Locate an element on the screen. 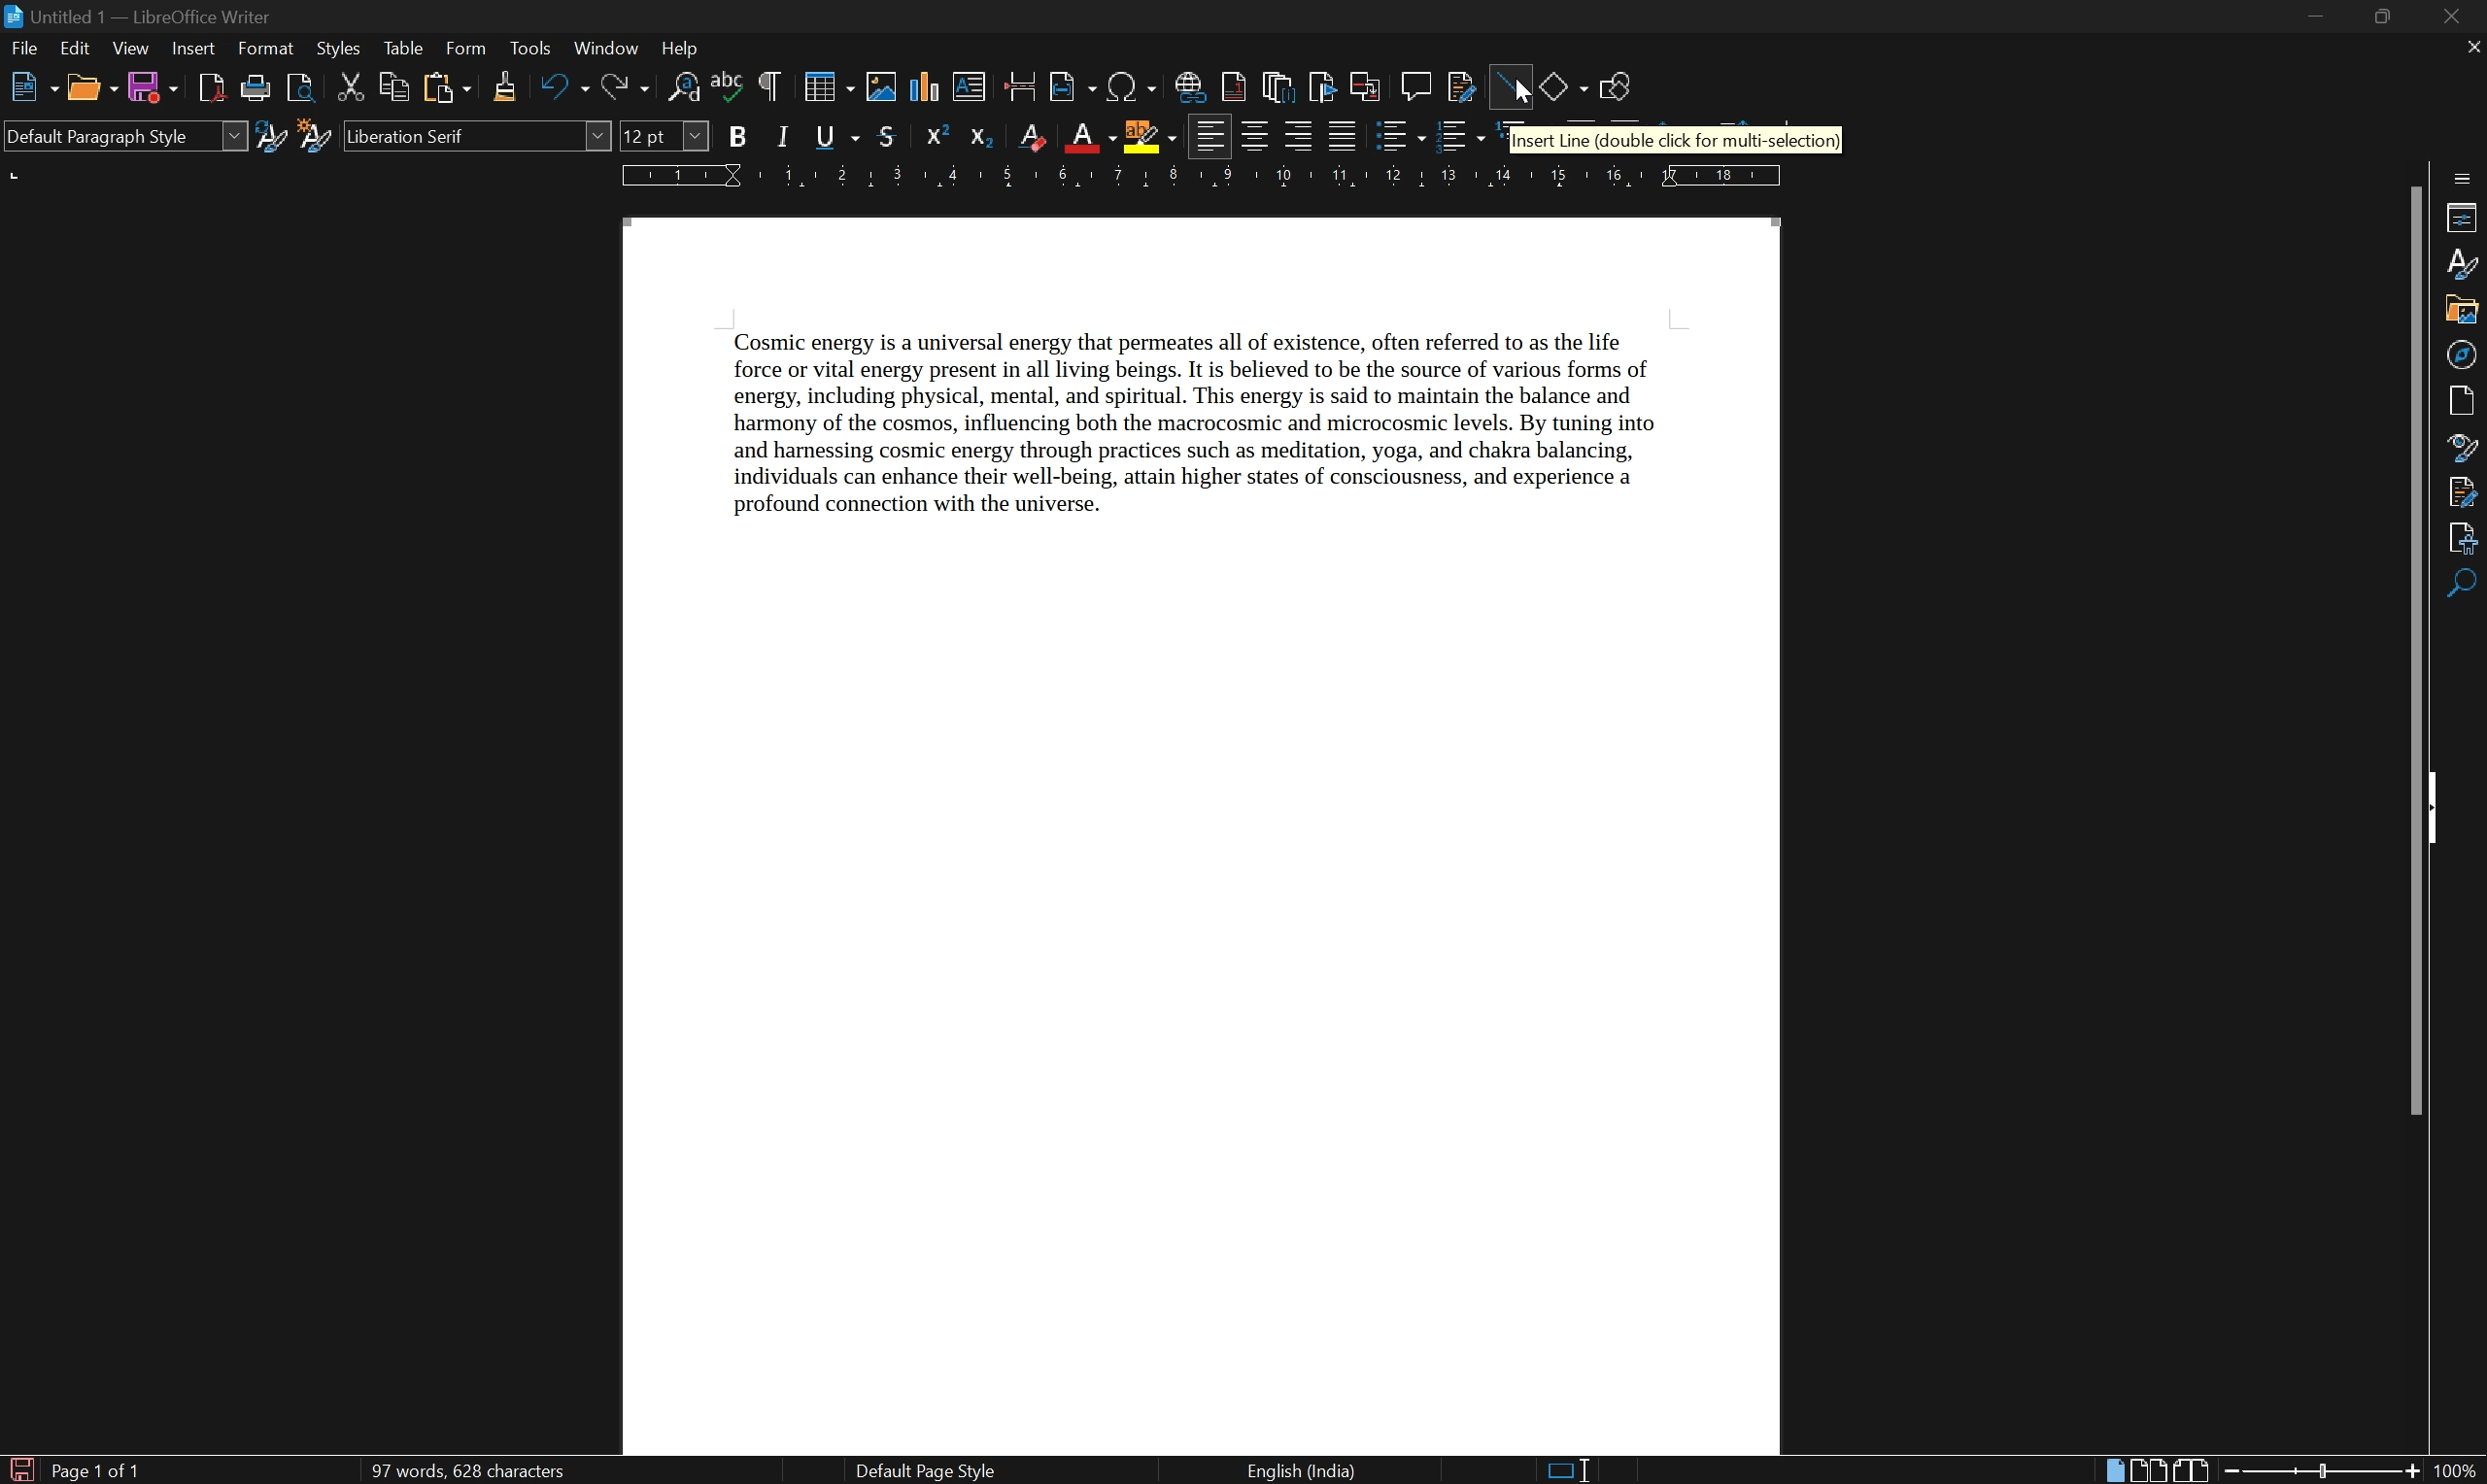 The image size is (2487, 1484). strikethrough is located at coordinates (888, 136).